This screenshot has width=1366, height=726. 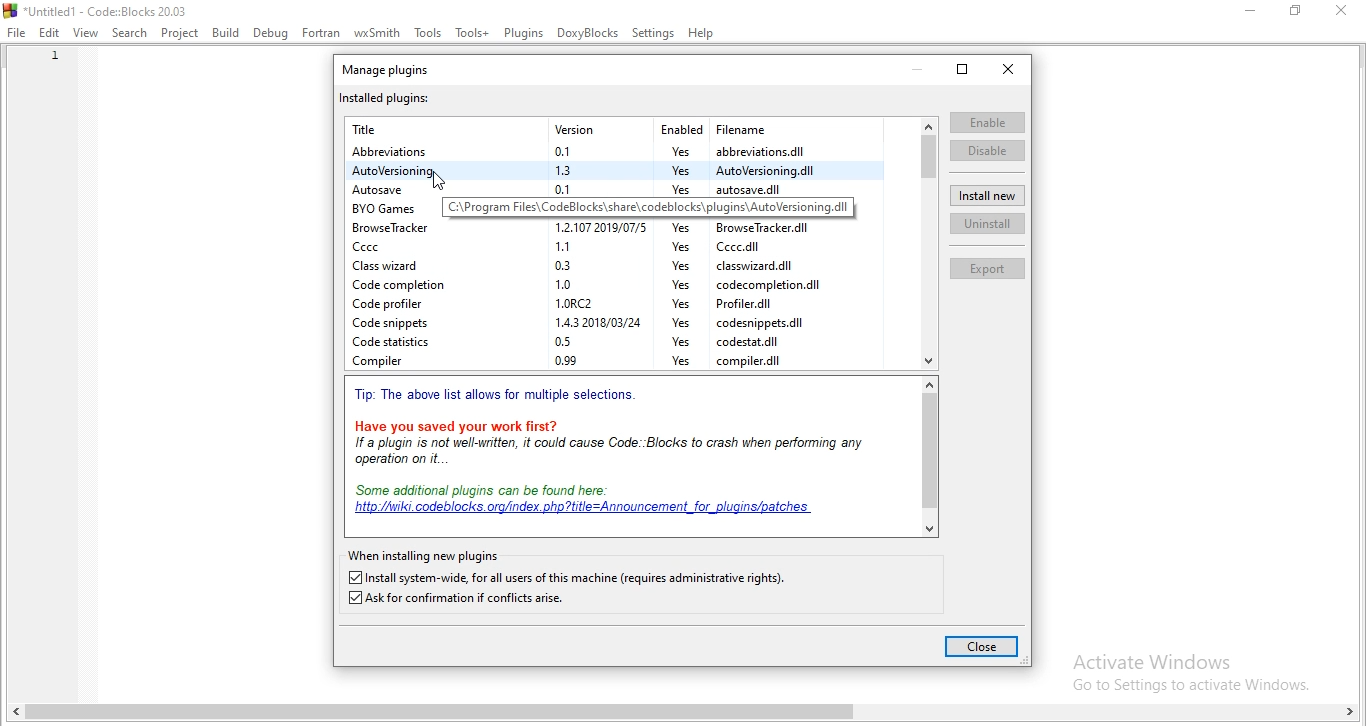 I want to click on Tools, so click(x=427, y=32).